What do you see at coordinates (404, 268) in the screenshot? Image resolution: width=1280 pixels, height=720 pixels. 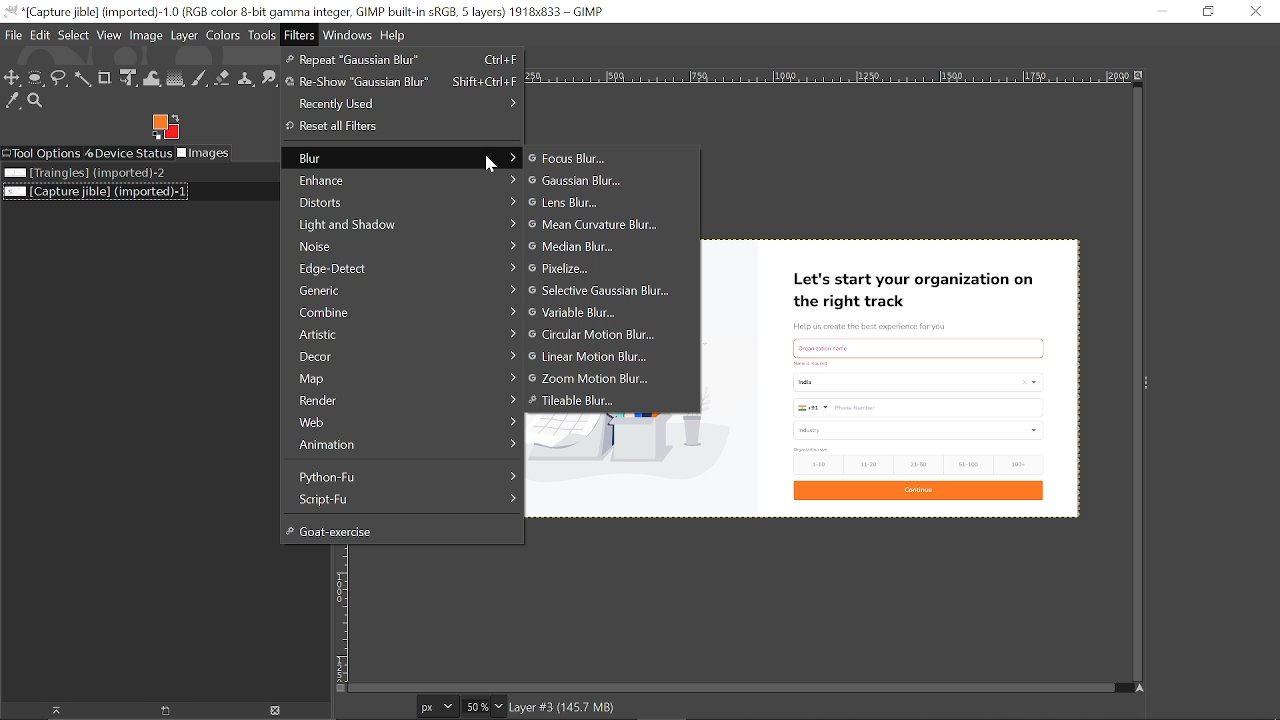 I see `Edge-defect` at bounding box center [404, 268].